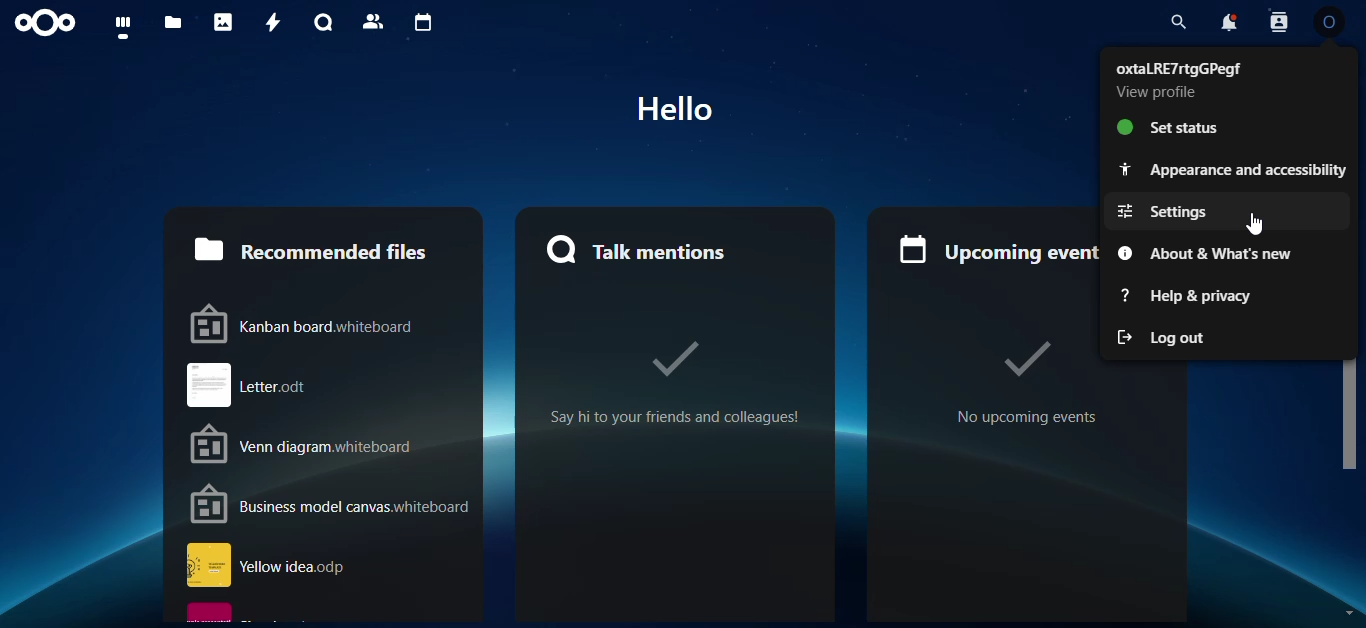  Describe the element at coordinates (333, 443) in the screenshot. I see `Venn diagram.whiteboard` at that location.